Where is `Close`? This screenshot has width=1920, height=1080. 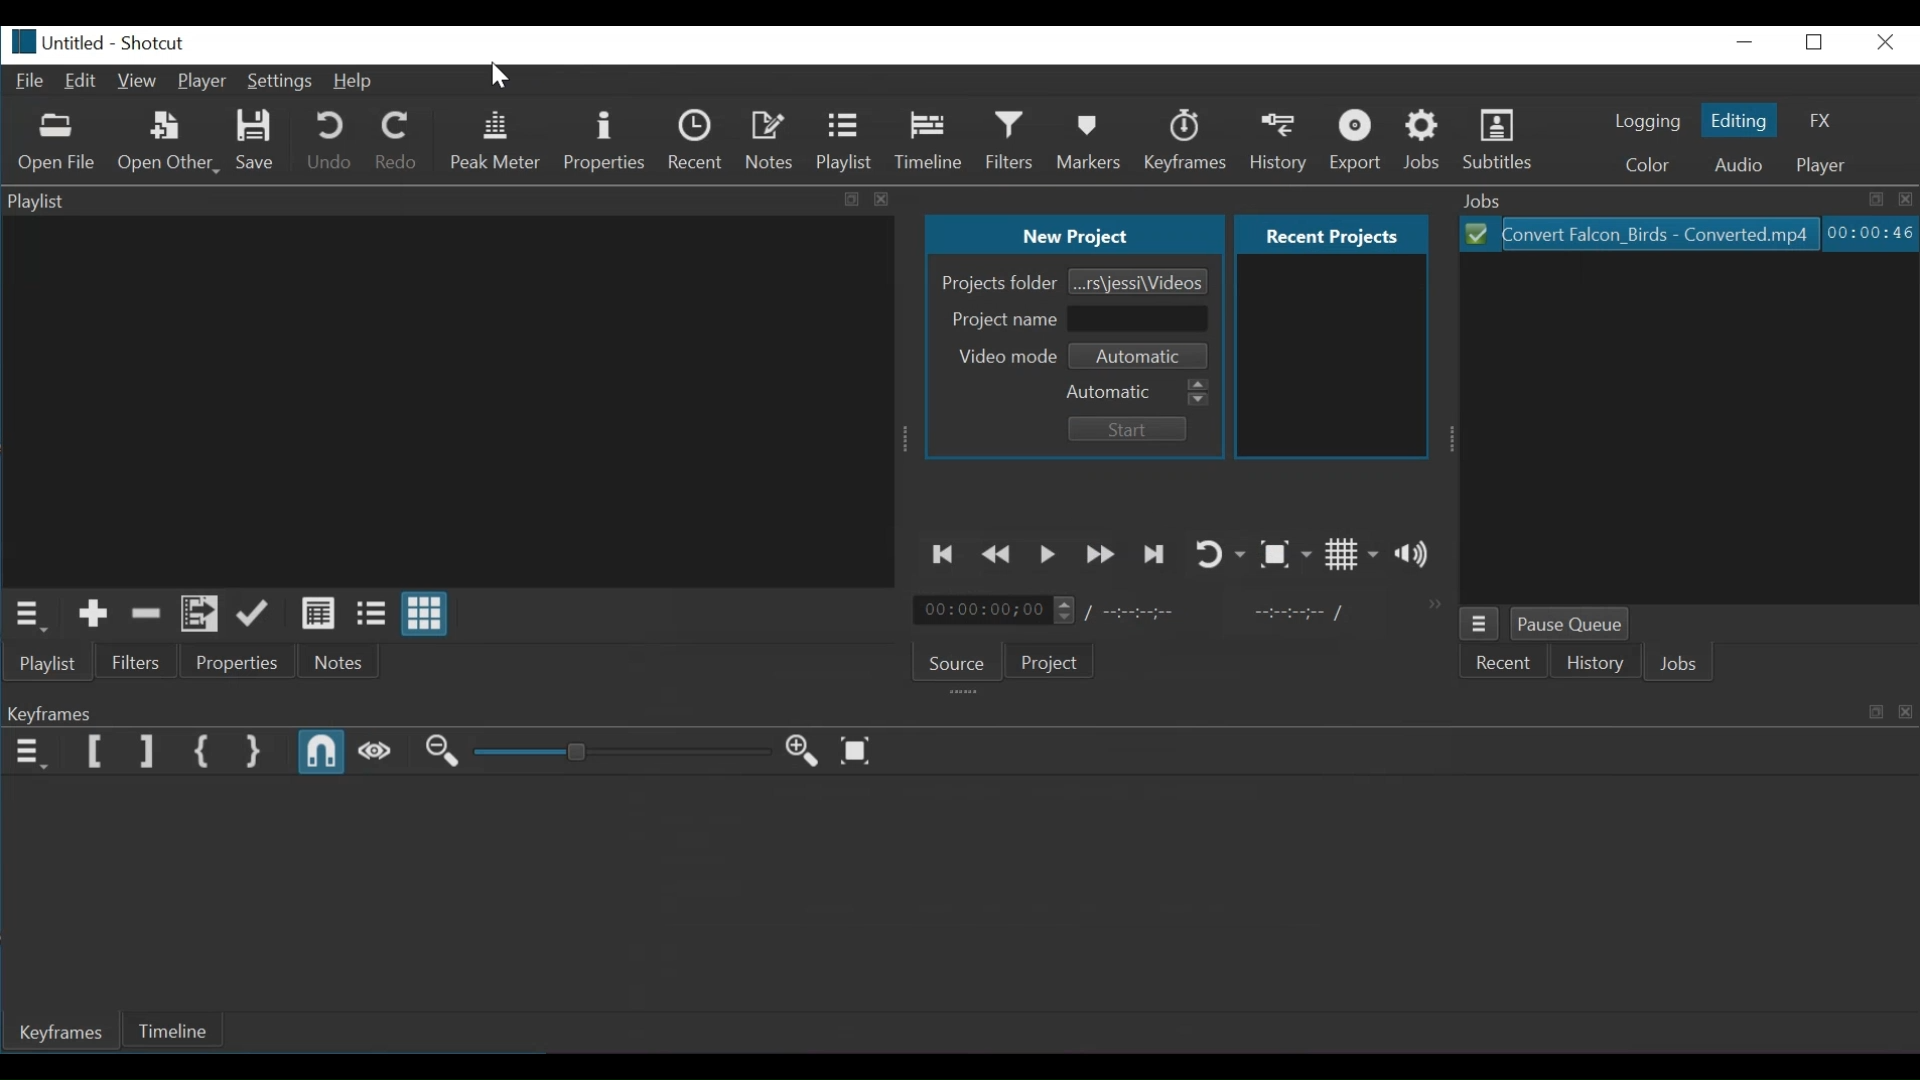
Close is located at coordinates (1886, 44).